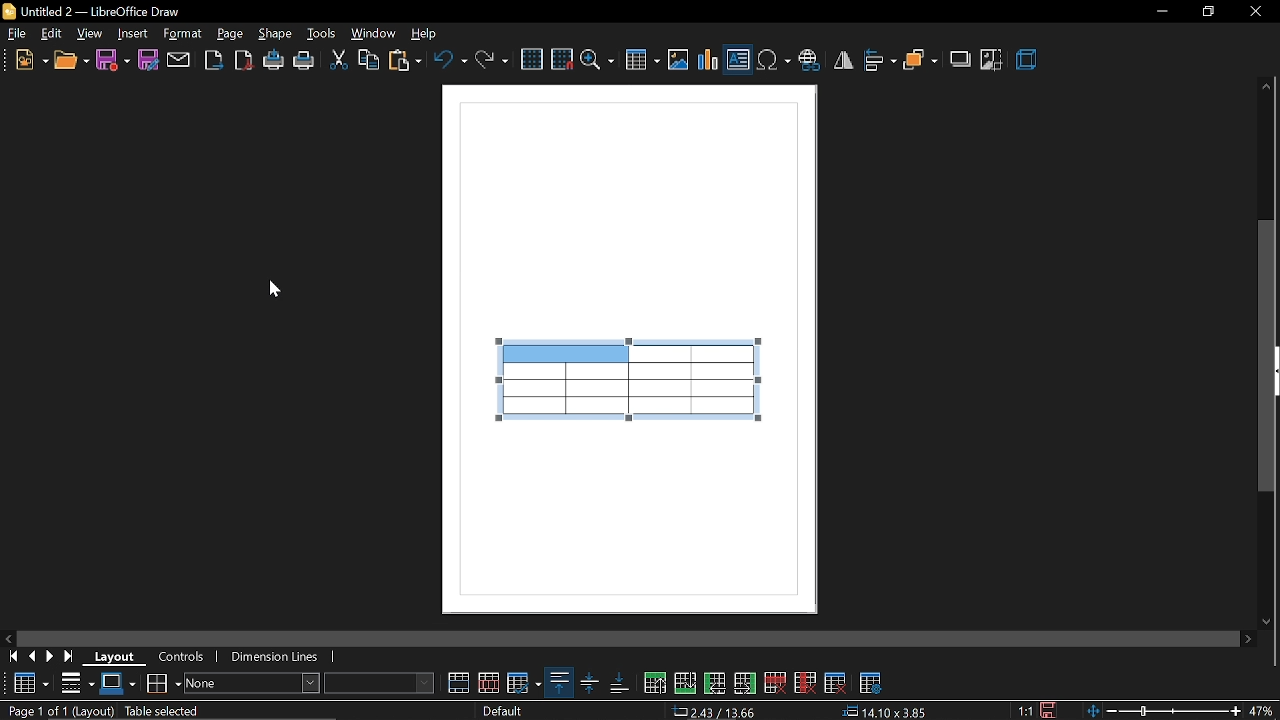 This screenshot has height=720, width=1280. I want to click on Table, so click(29, 682).